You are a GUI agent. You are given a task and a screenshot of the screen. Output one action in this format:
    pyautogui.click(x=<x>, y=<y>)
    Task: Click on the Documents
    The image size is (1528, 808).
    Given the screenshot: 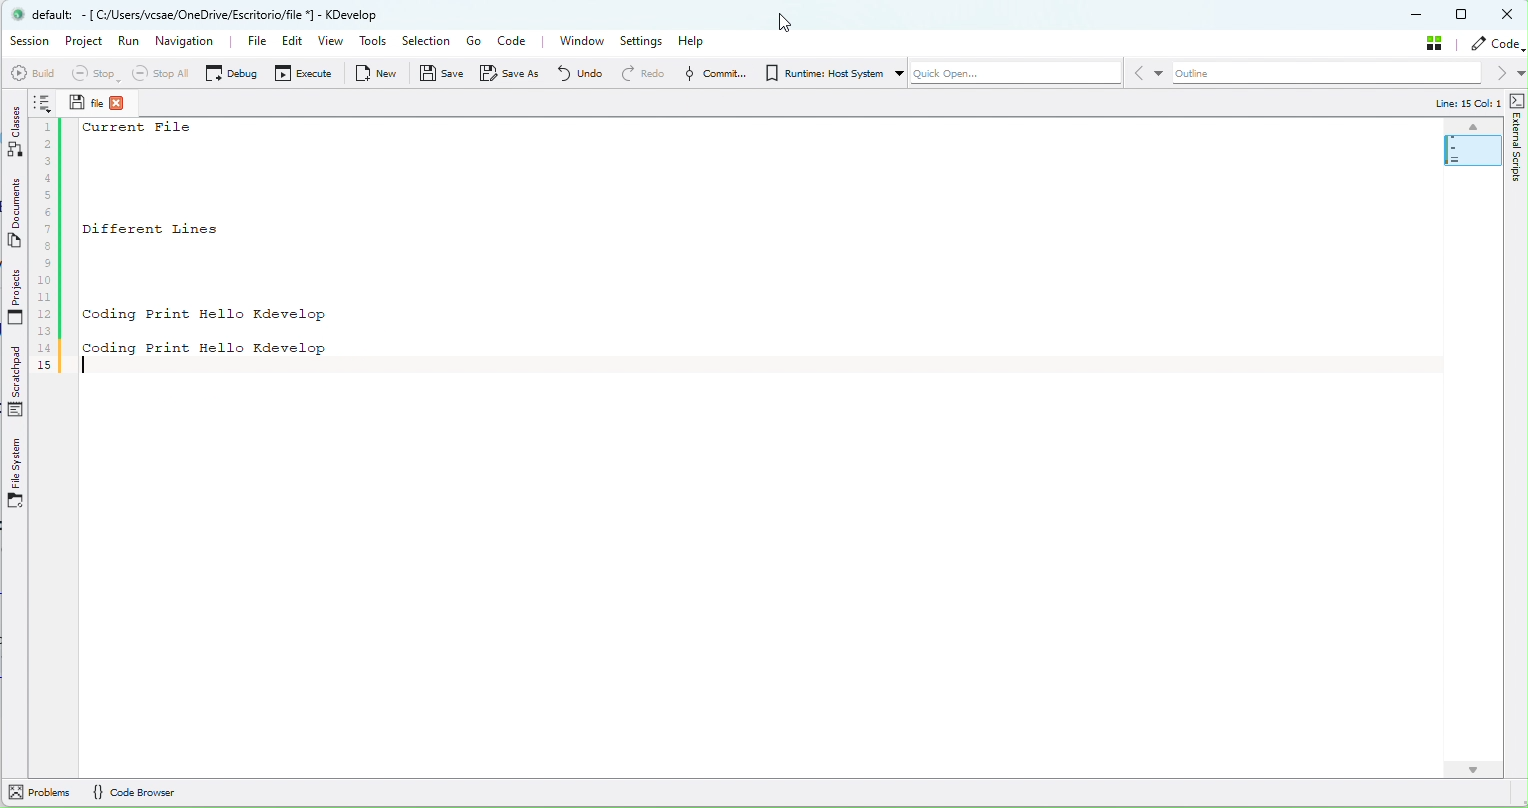 What is the action you would take?
    pyautogui.click(x=17, y=216)
    